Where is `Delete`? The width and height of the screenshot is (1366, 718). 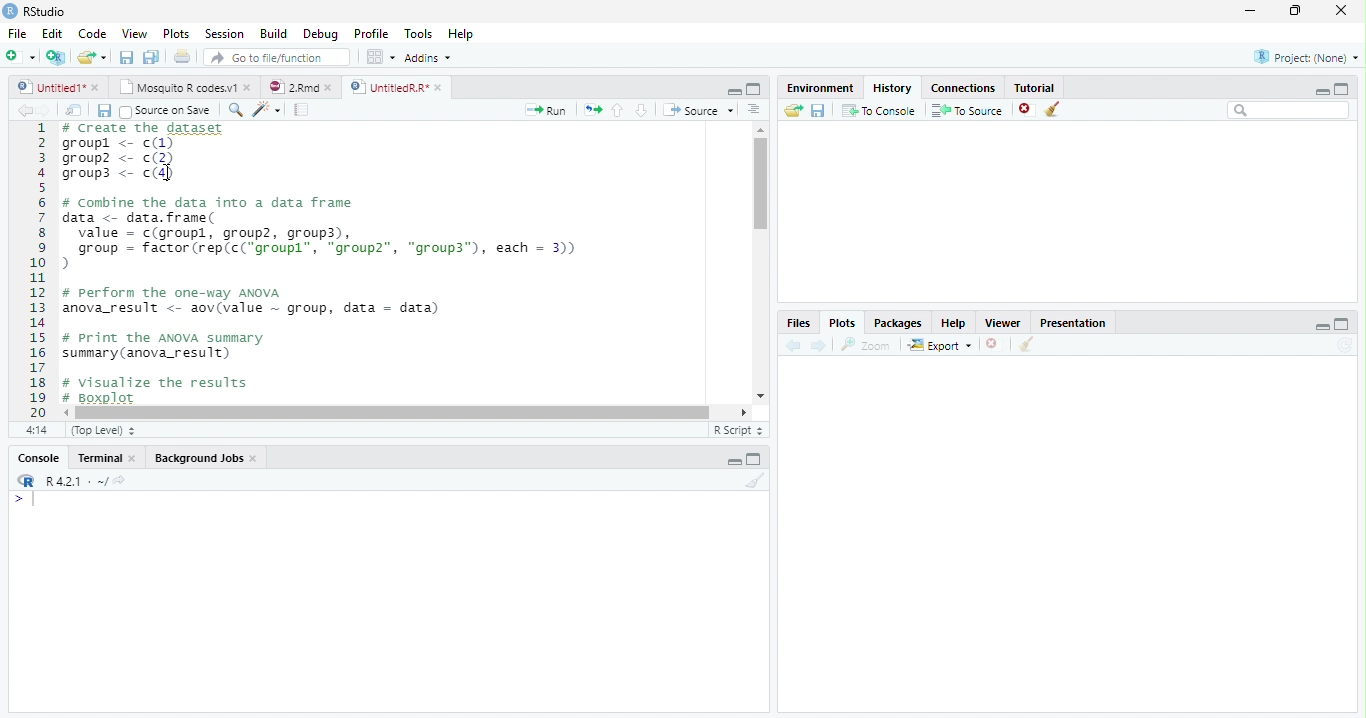 Delete is located at coordinates (993, 345).